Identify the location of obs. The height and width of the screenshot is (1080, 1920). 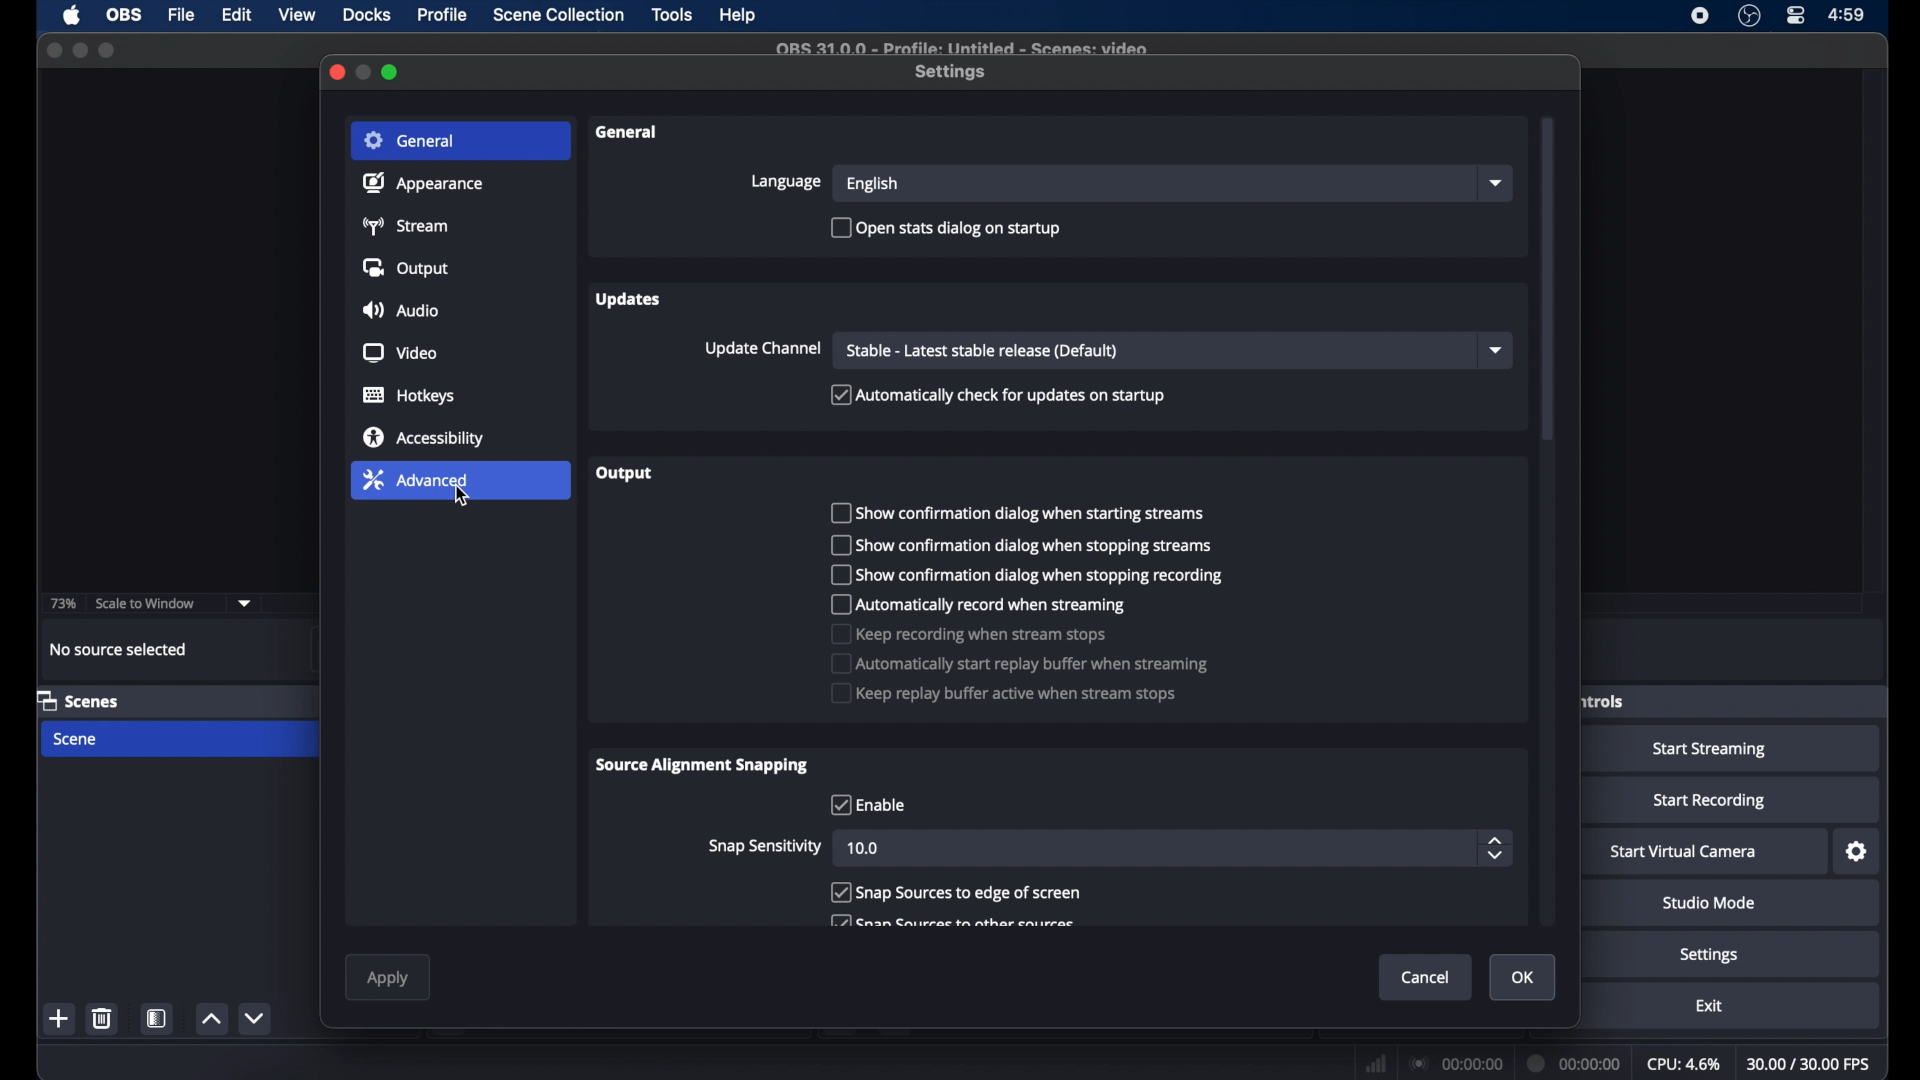
(122, 15).